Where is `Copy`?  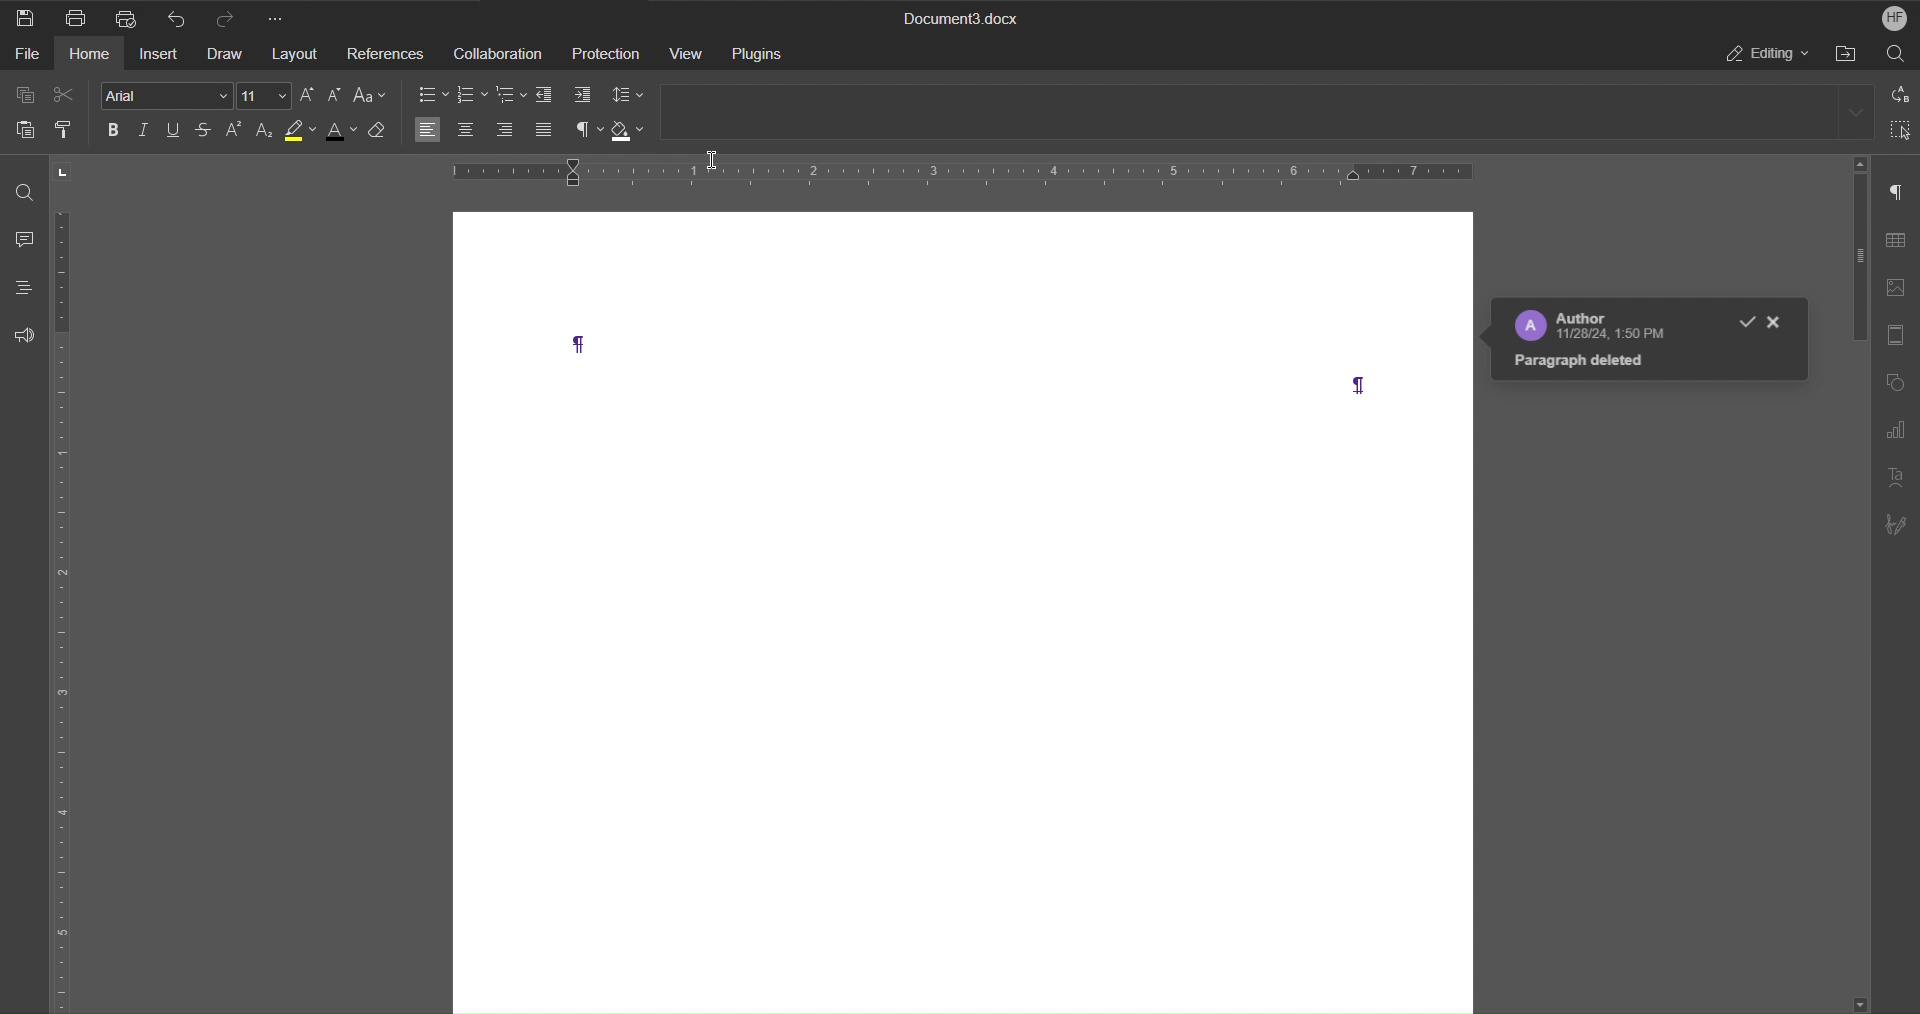 Copy is located at coordinates (27, 95).